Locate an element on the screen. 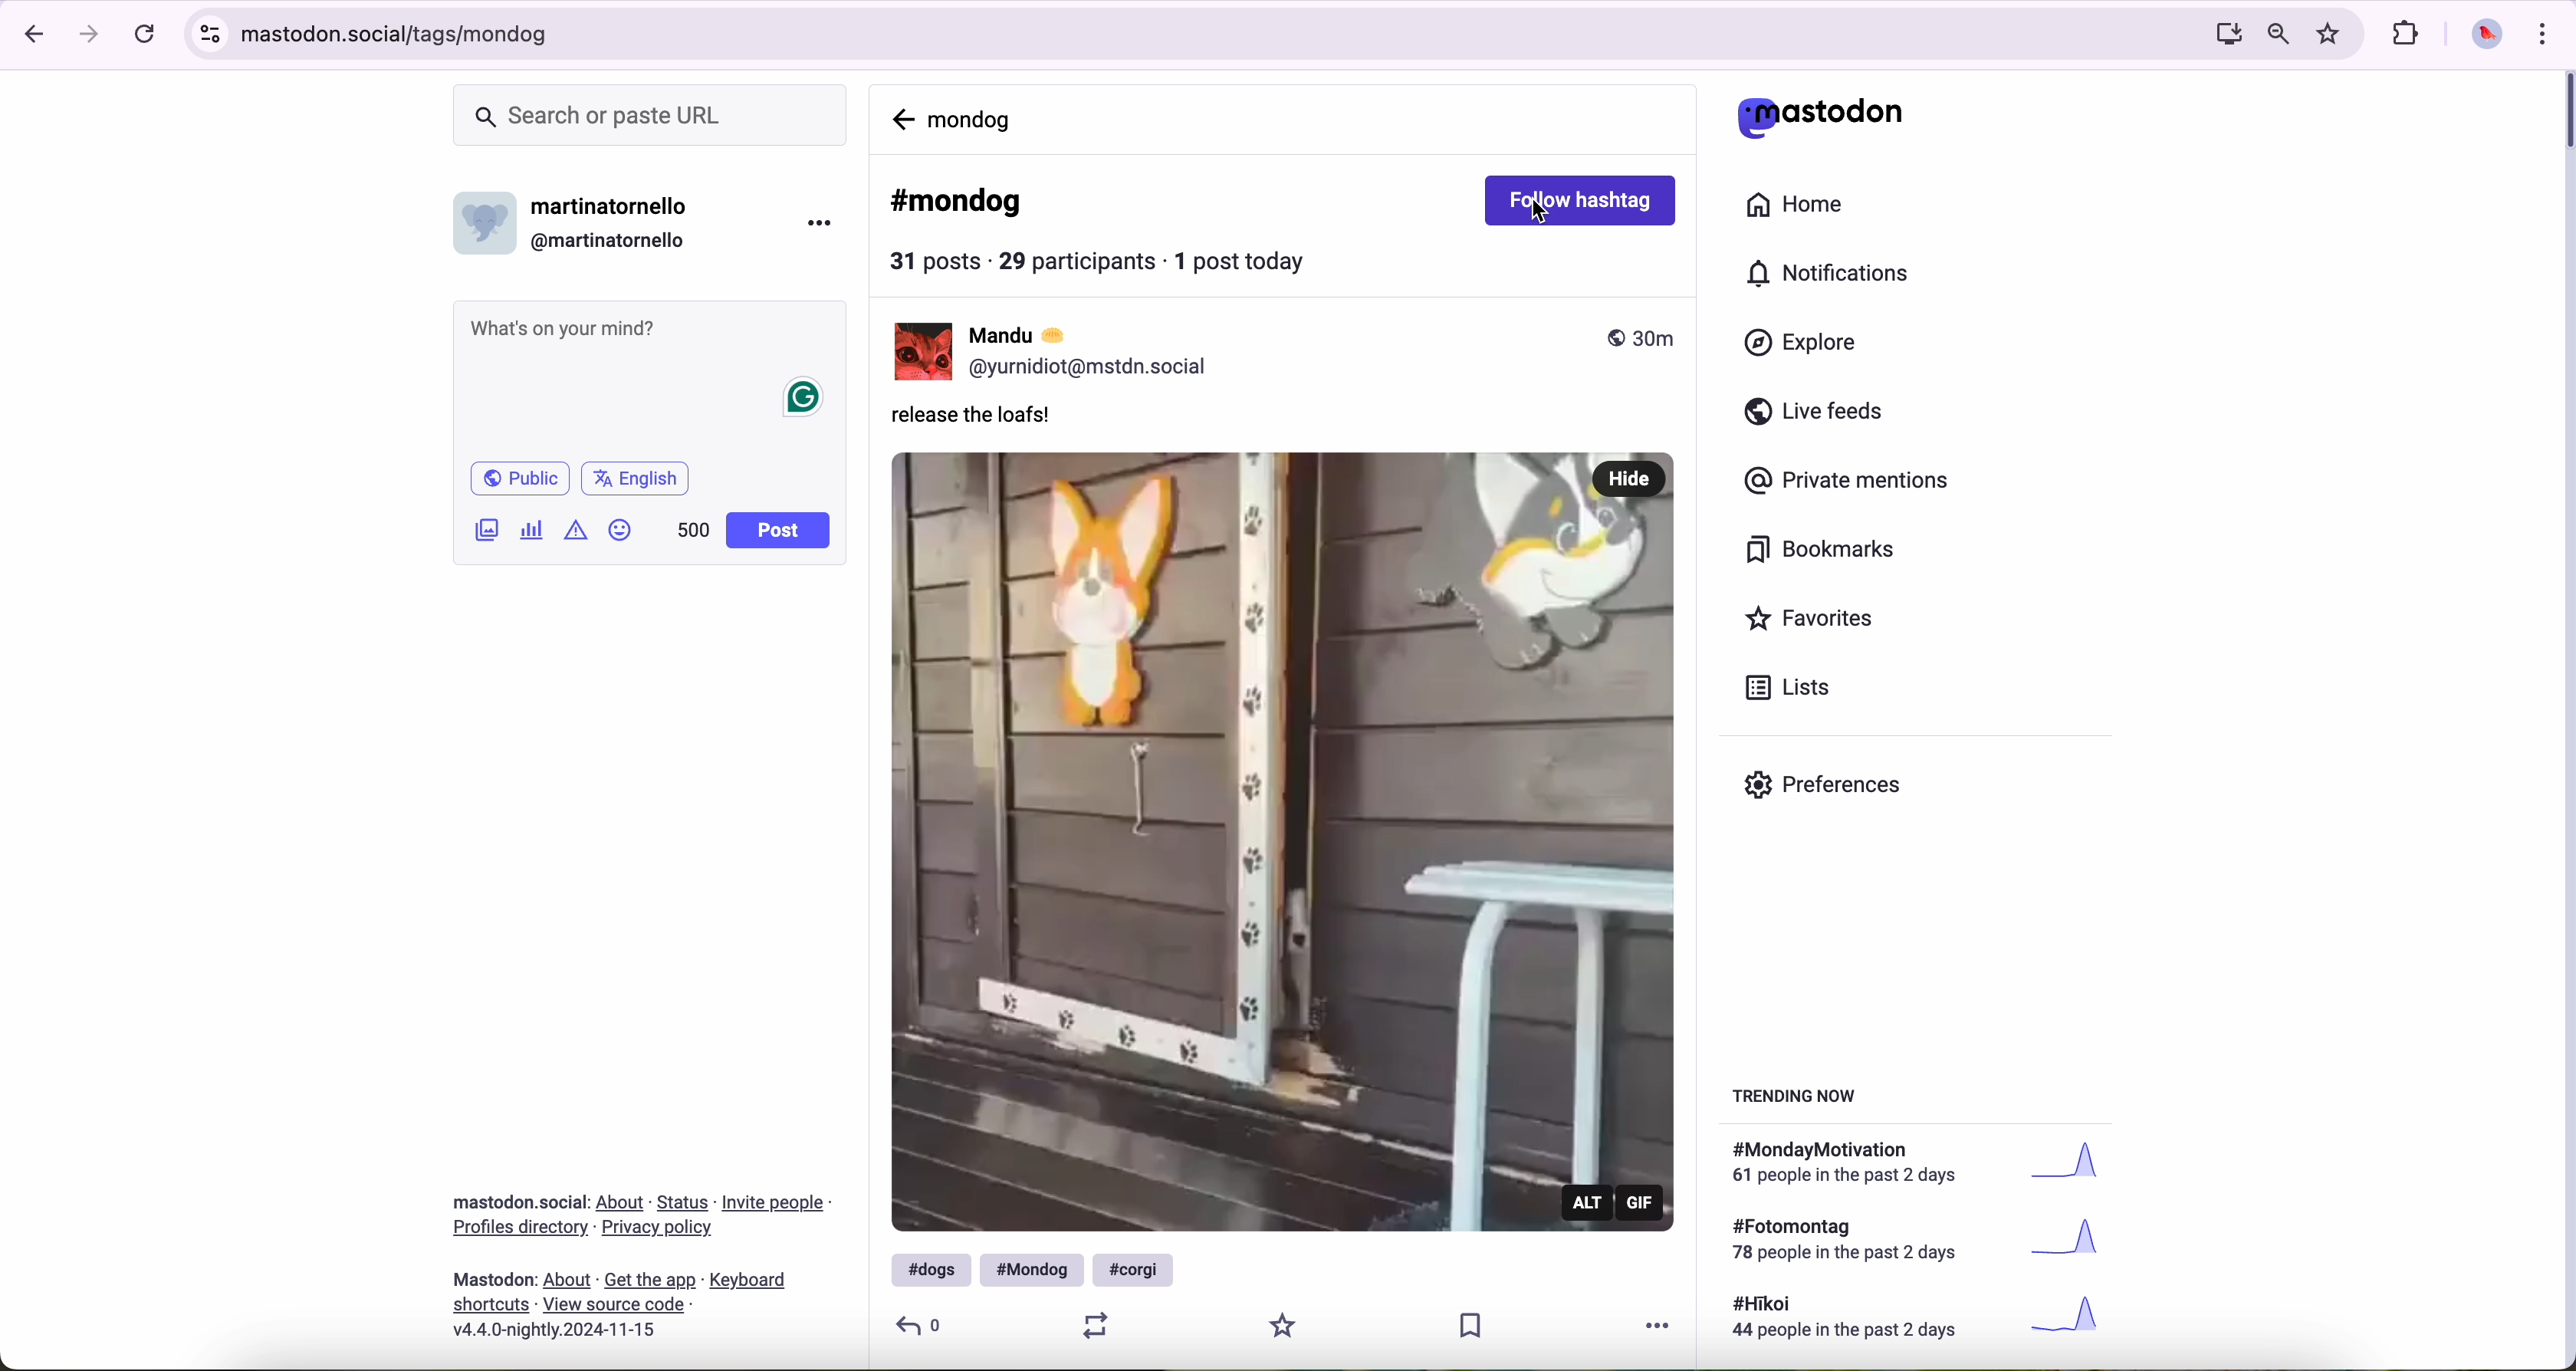  profile is located at coordinates (1095, 368).